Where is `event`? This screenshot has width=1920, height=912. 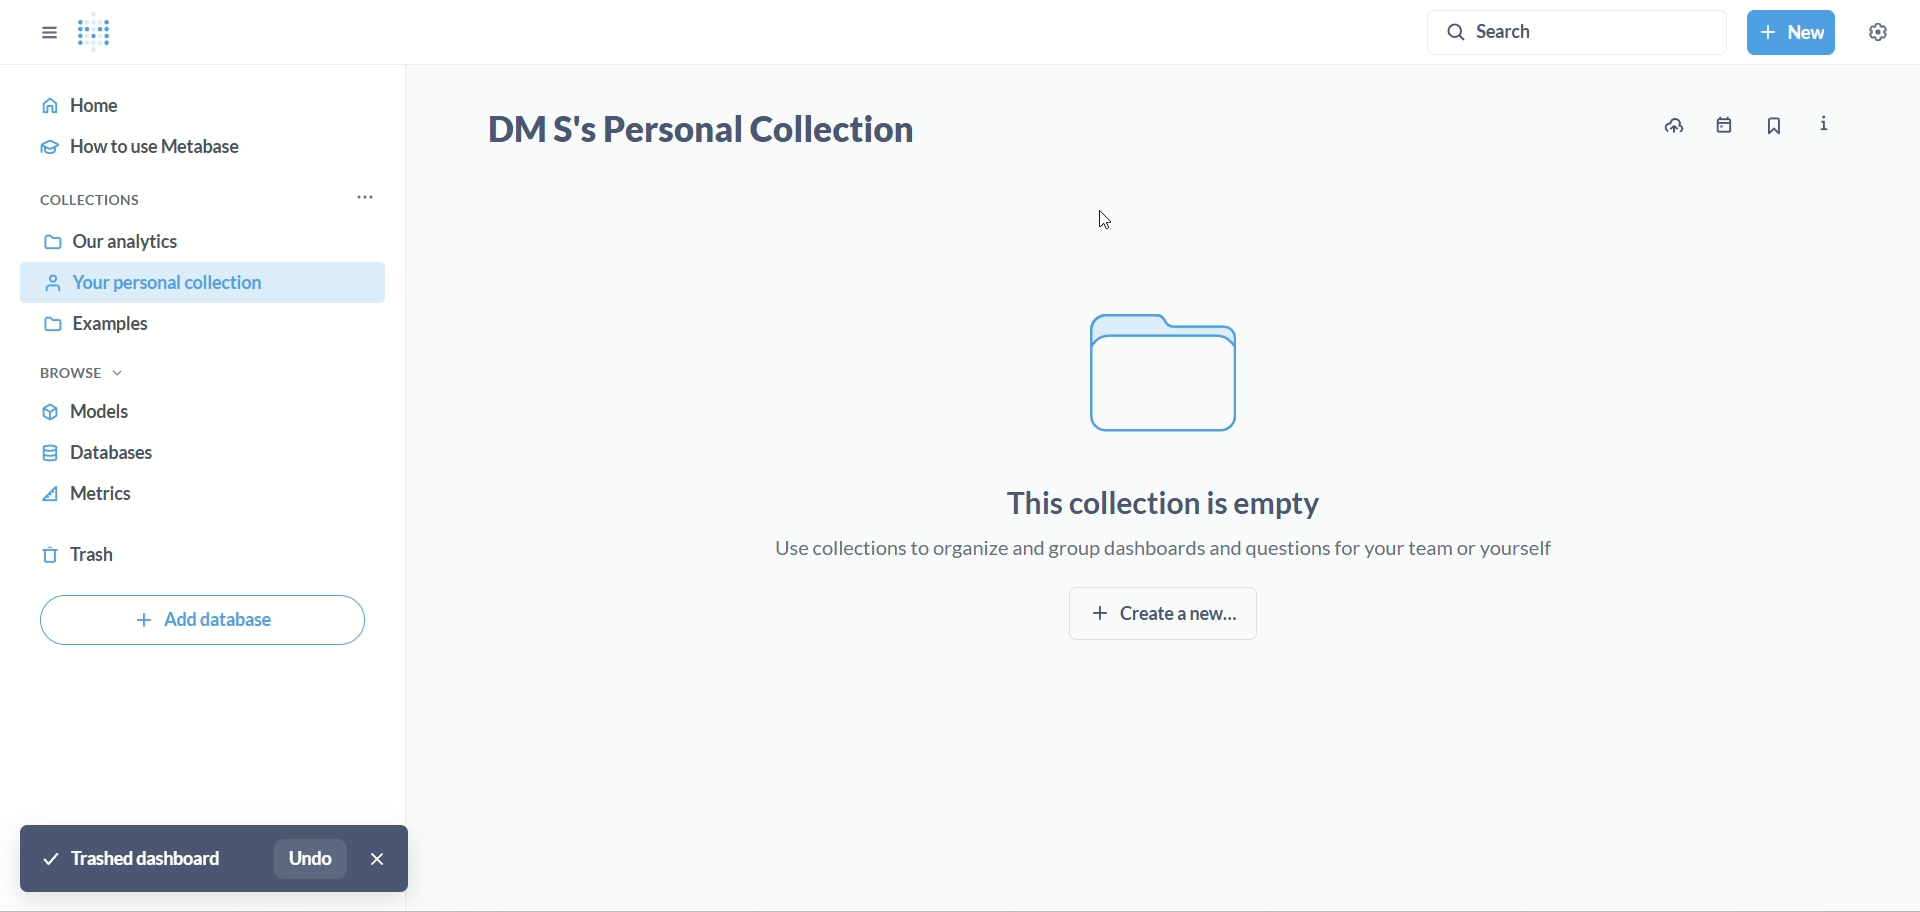
event is located at coordinates (1727, 125).